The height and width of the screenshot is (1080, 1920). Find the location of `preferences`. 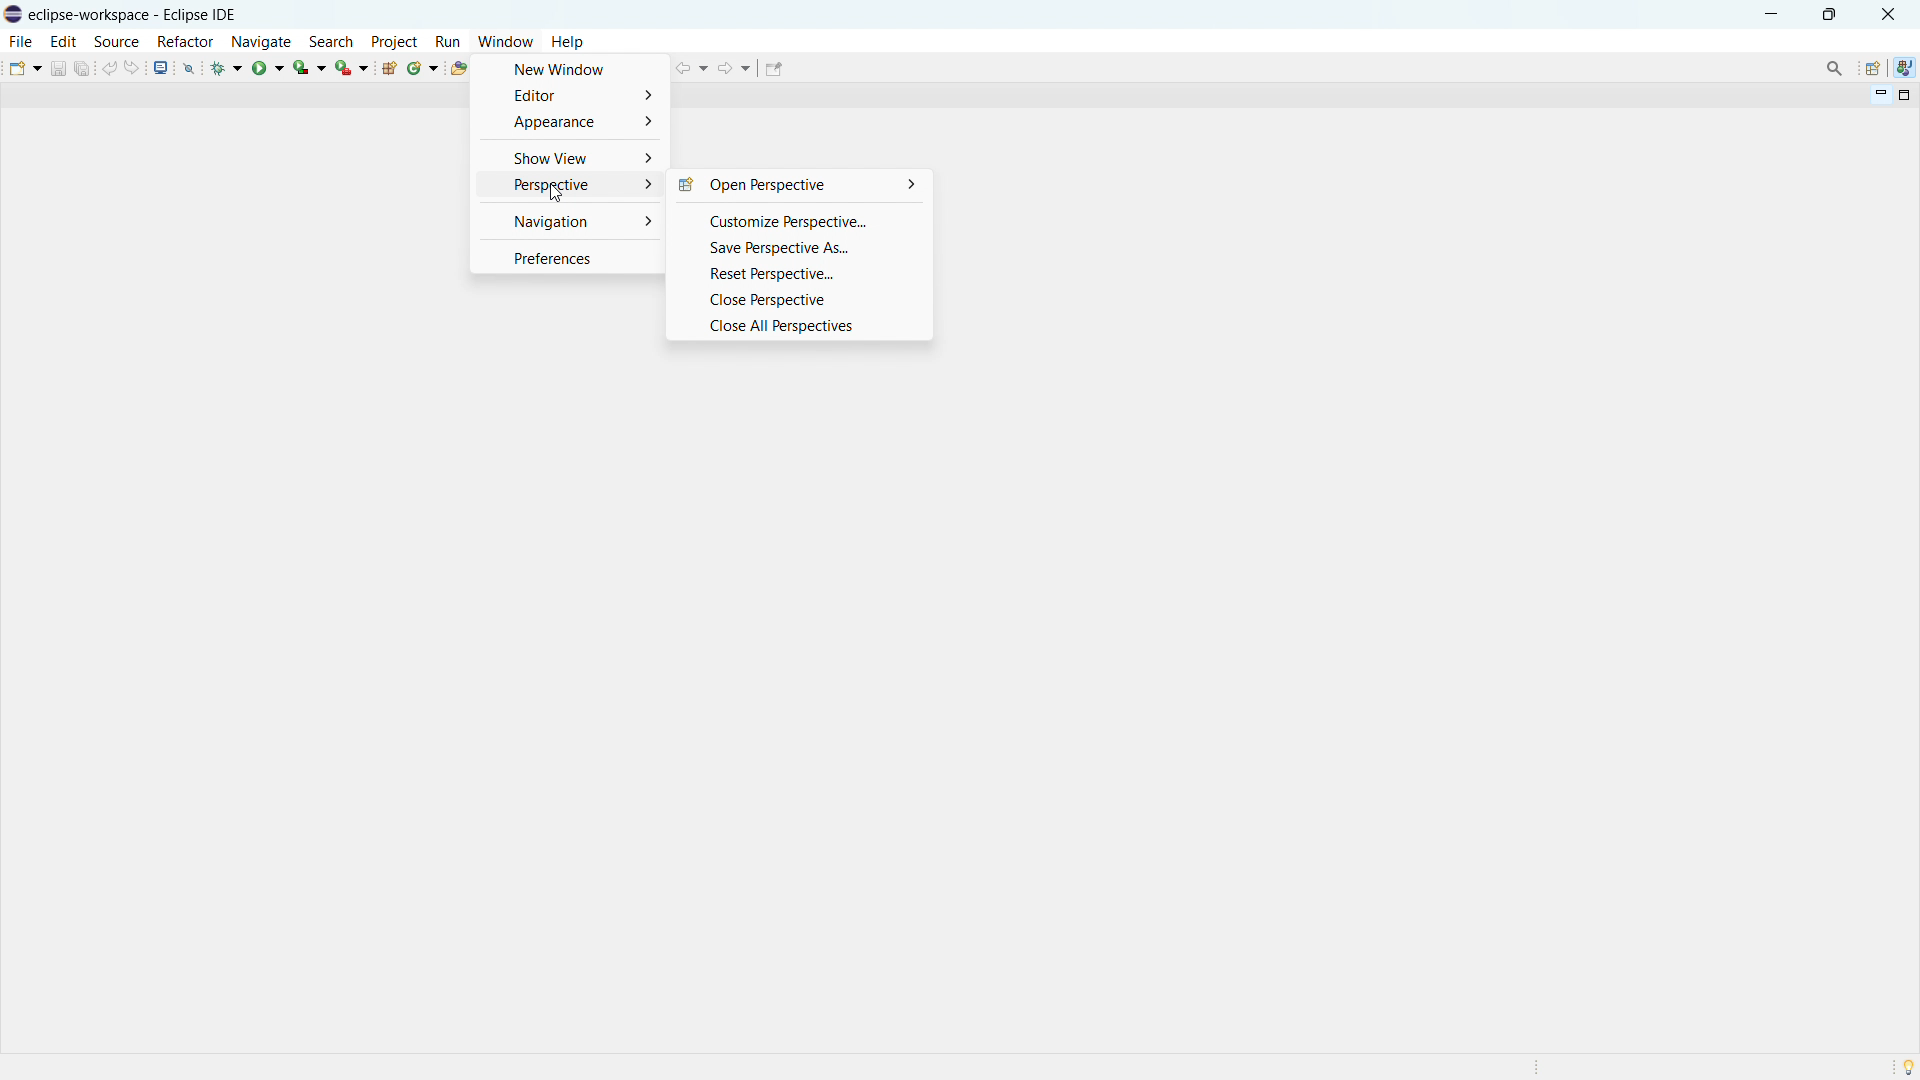

preferences is located at coordinates (569, 258).